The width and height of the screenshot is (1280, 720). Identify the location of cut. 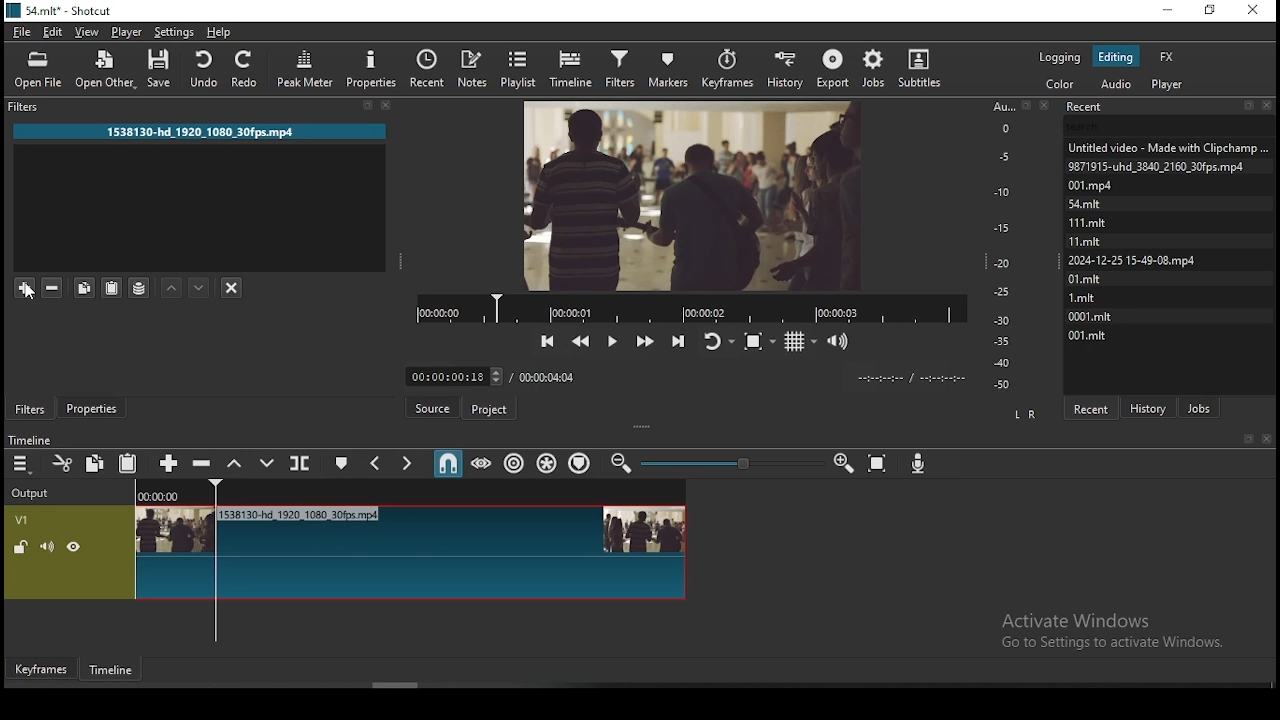
(60, 463).